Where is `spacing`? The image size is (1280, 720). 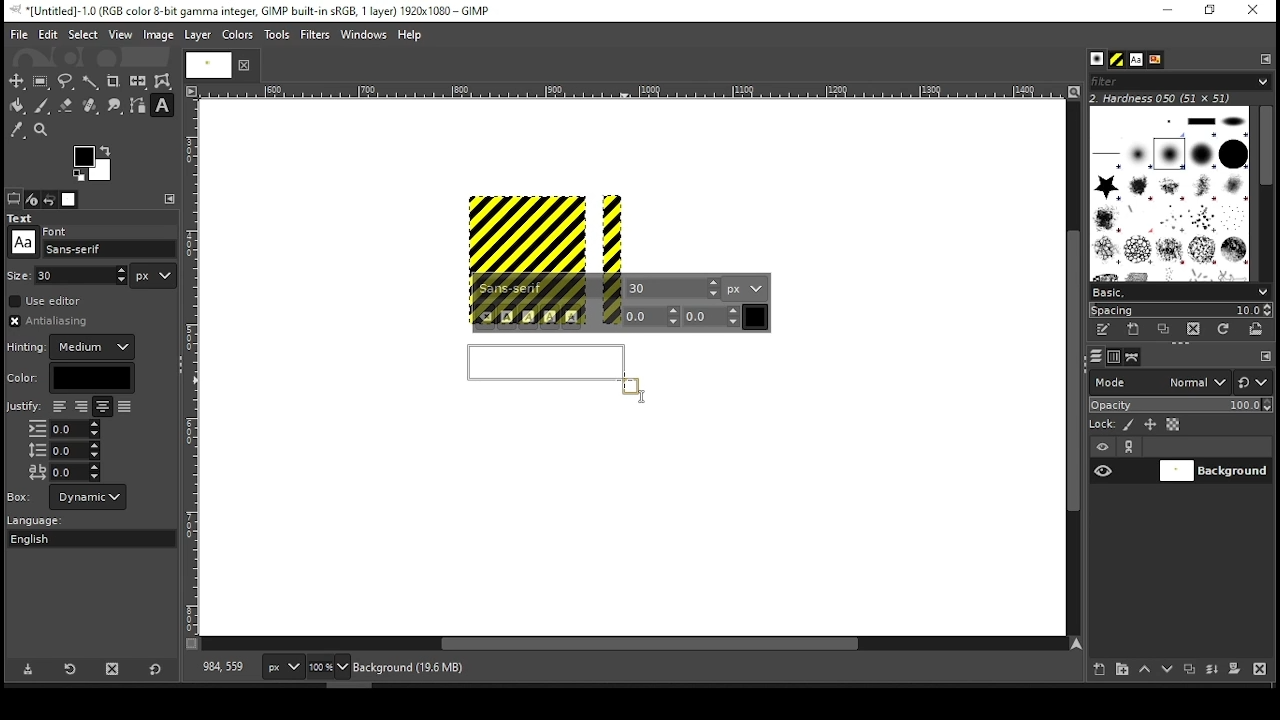 spacing is located at coordinates (1180, 310).